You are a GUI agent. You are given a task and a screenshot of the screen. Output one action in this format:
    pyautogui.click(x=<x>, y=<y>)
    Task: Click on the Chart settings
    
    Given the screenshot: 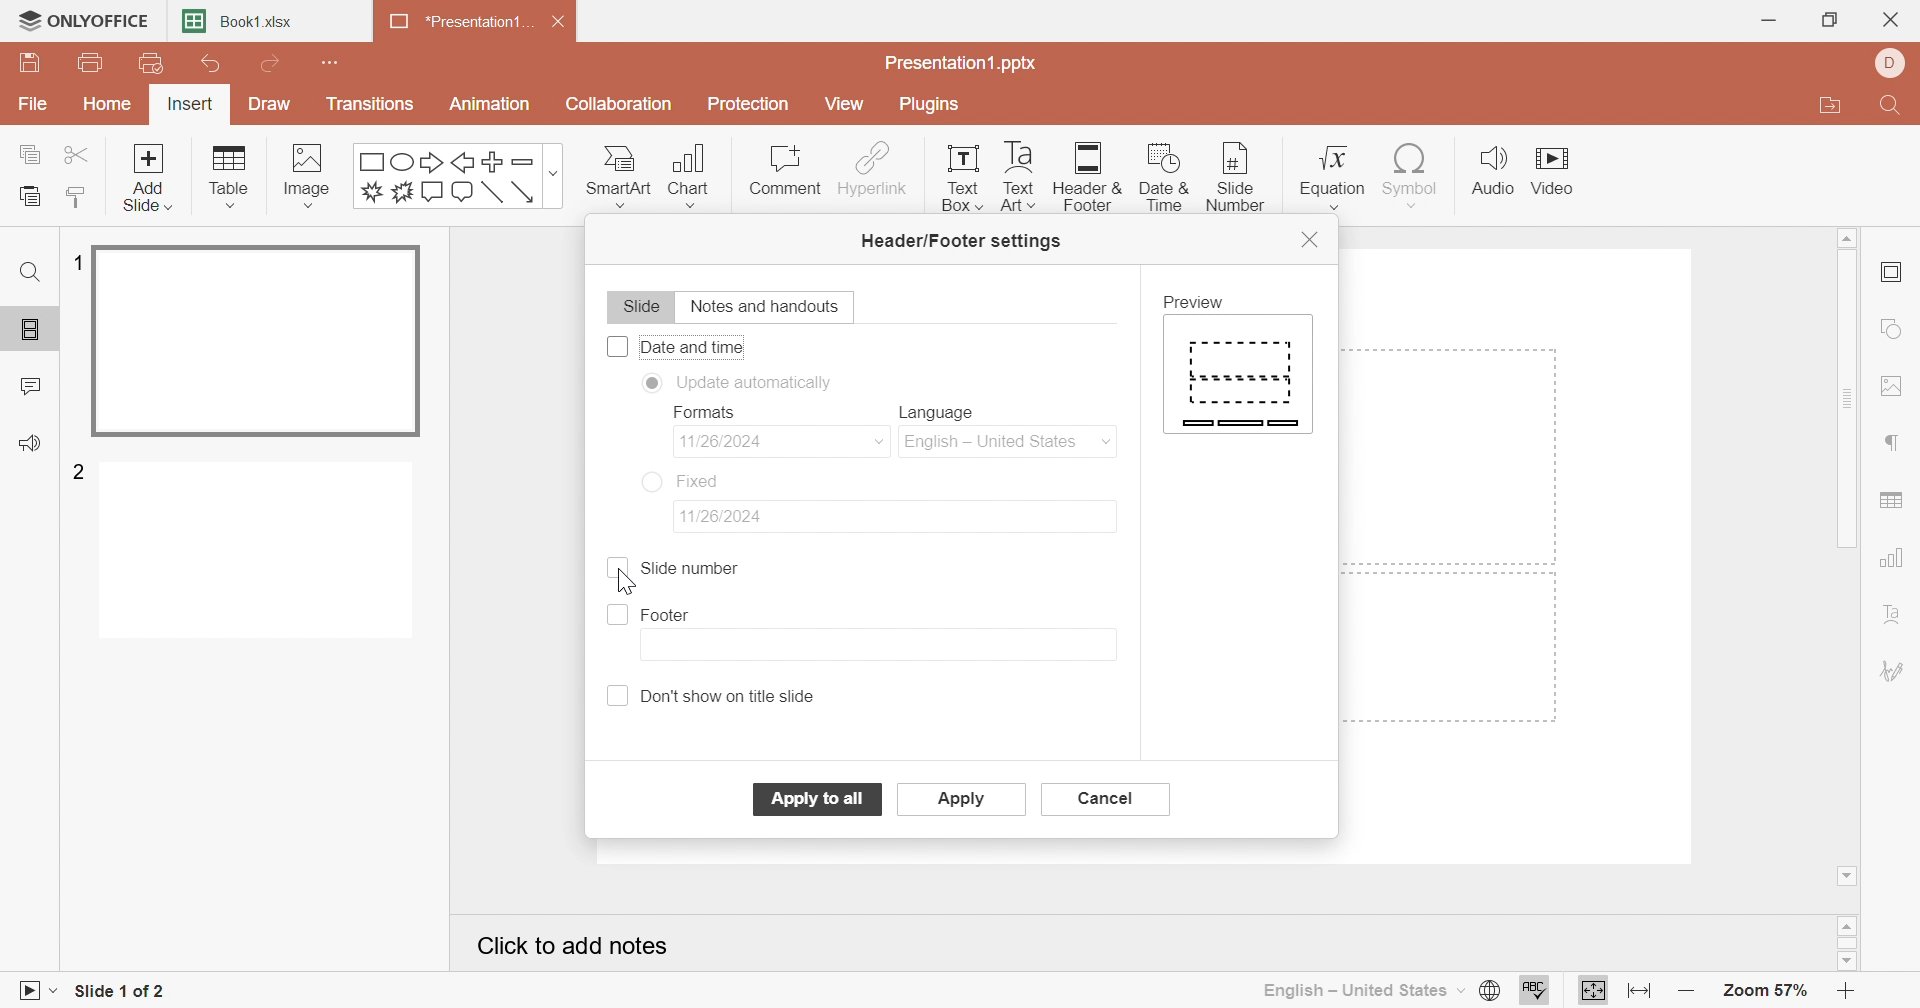 What is the action you would take?
    pyautogui.click(x=1895, y=559)
    